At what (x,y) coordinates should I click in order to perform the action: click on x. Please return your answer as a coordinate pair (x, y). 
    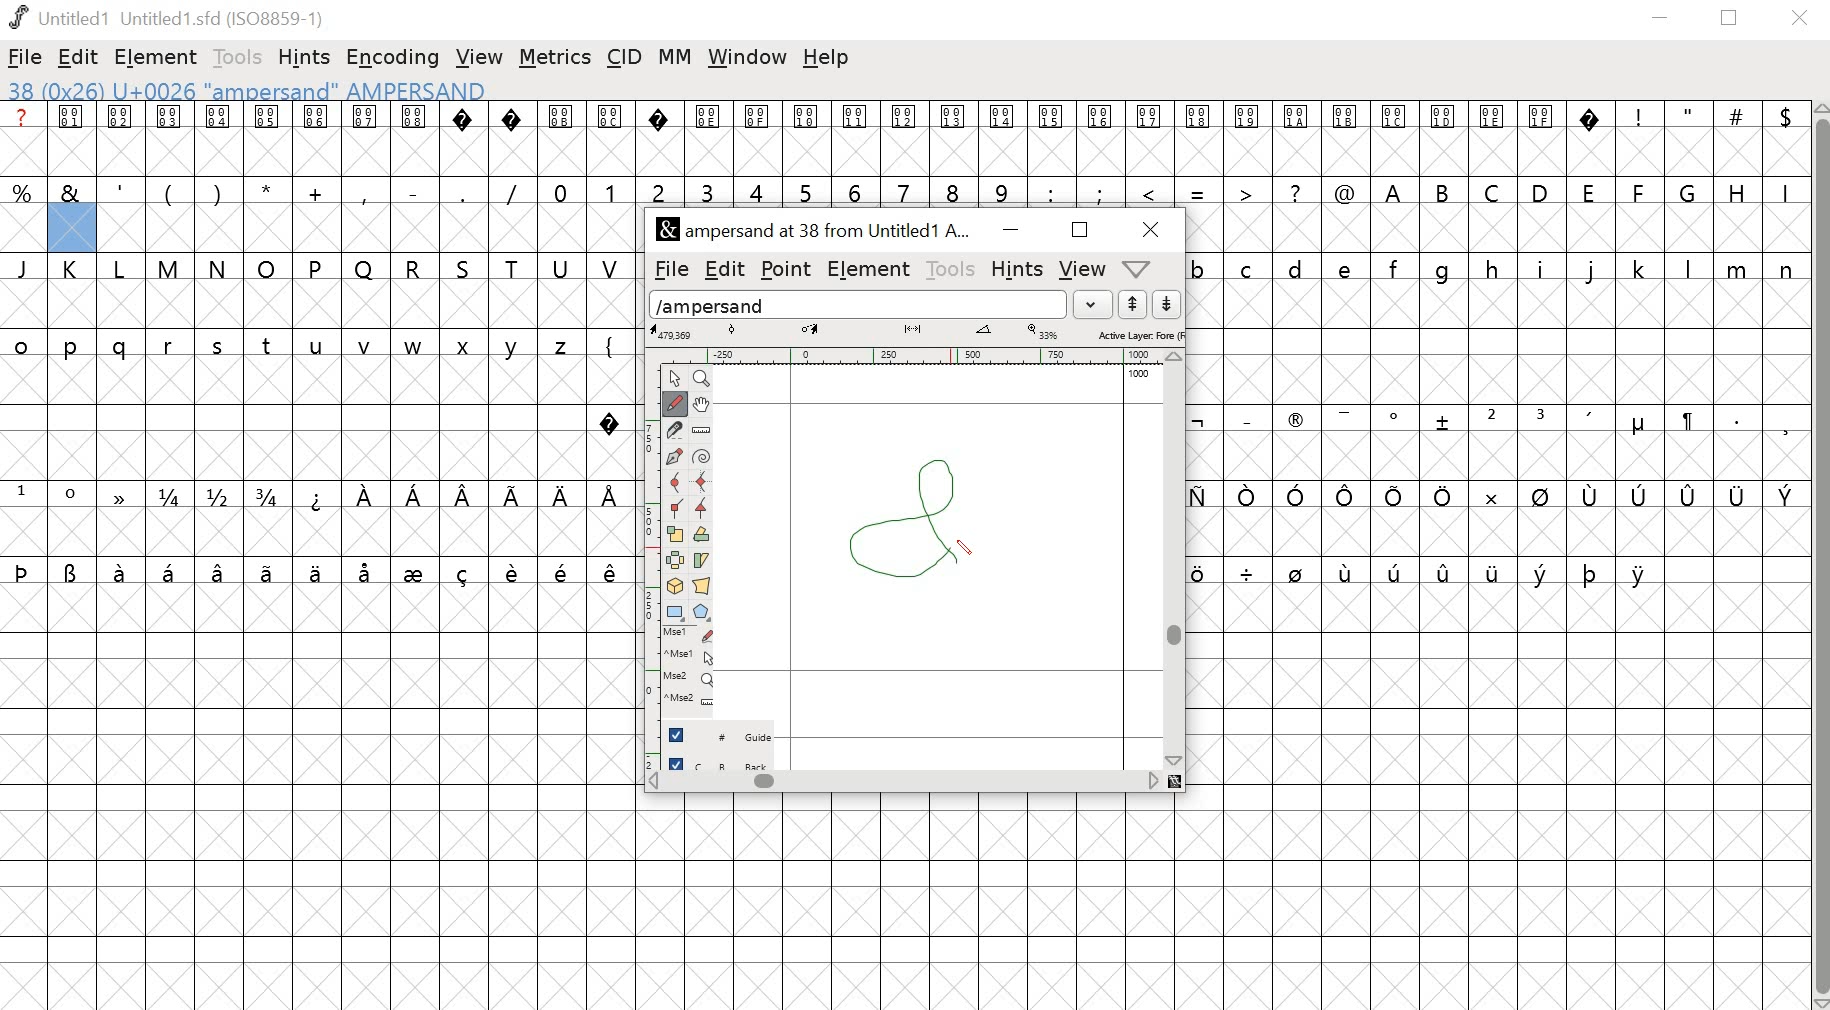
    Looking at the image, I should click on (469, 347).